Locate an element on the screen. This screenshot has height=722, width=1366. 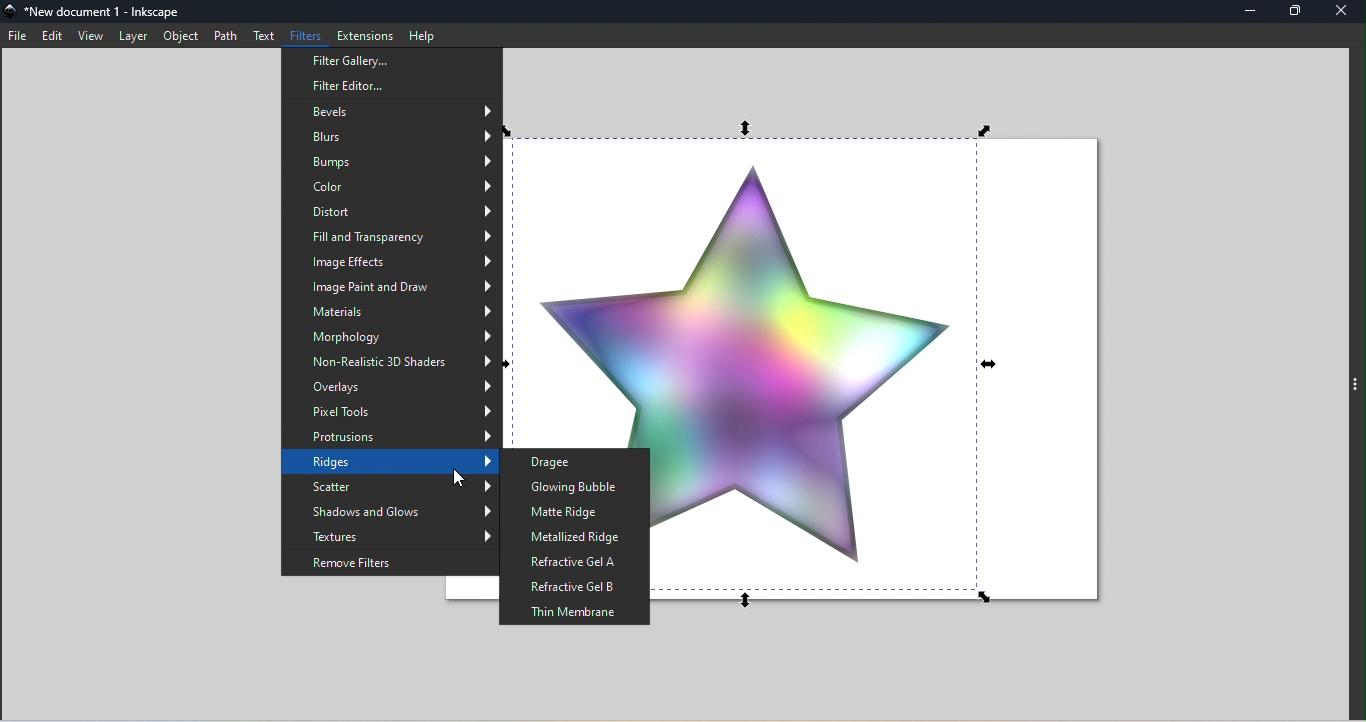
Extensions is located at coordinates (365, 33).